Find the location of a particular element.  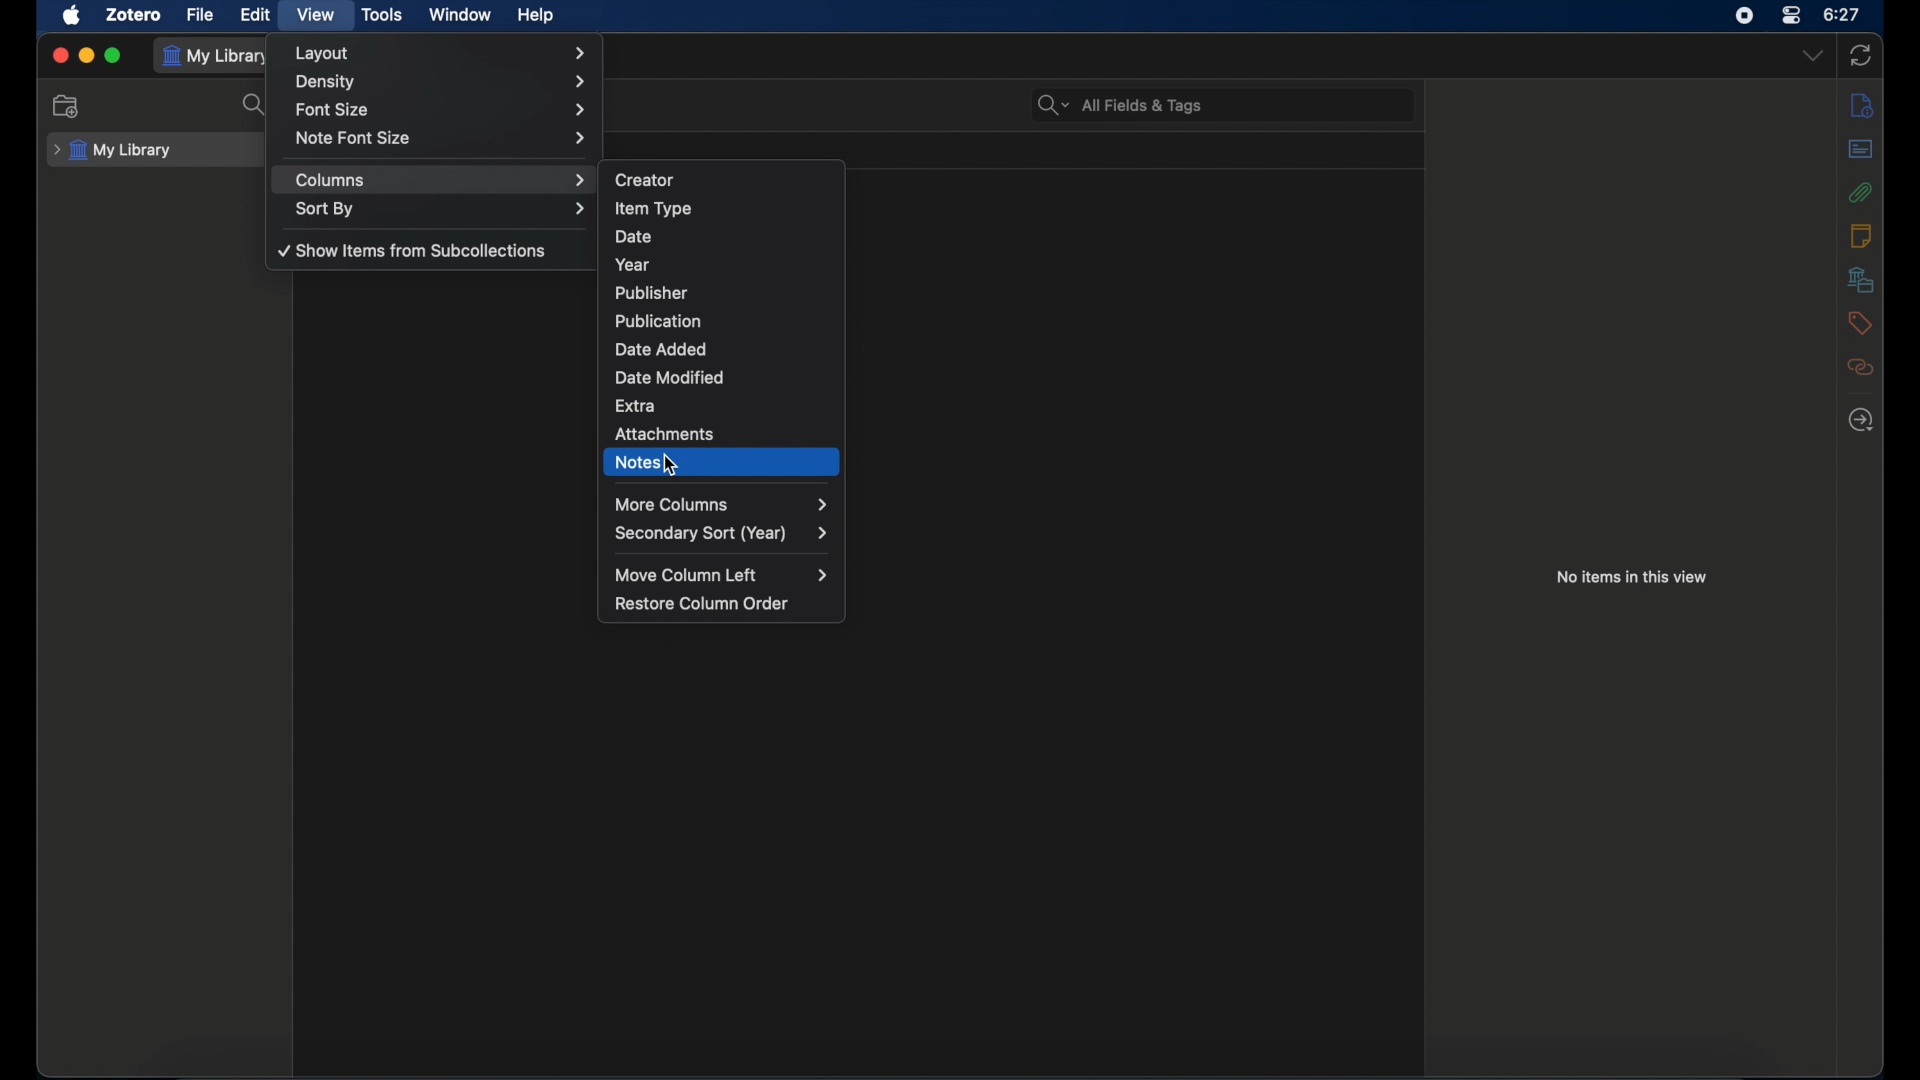

tools is located at coordinates (382, 14).